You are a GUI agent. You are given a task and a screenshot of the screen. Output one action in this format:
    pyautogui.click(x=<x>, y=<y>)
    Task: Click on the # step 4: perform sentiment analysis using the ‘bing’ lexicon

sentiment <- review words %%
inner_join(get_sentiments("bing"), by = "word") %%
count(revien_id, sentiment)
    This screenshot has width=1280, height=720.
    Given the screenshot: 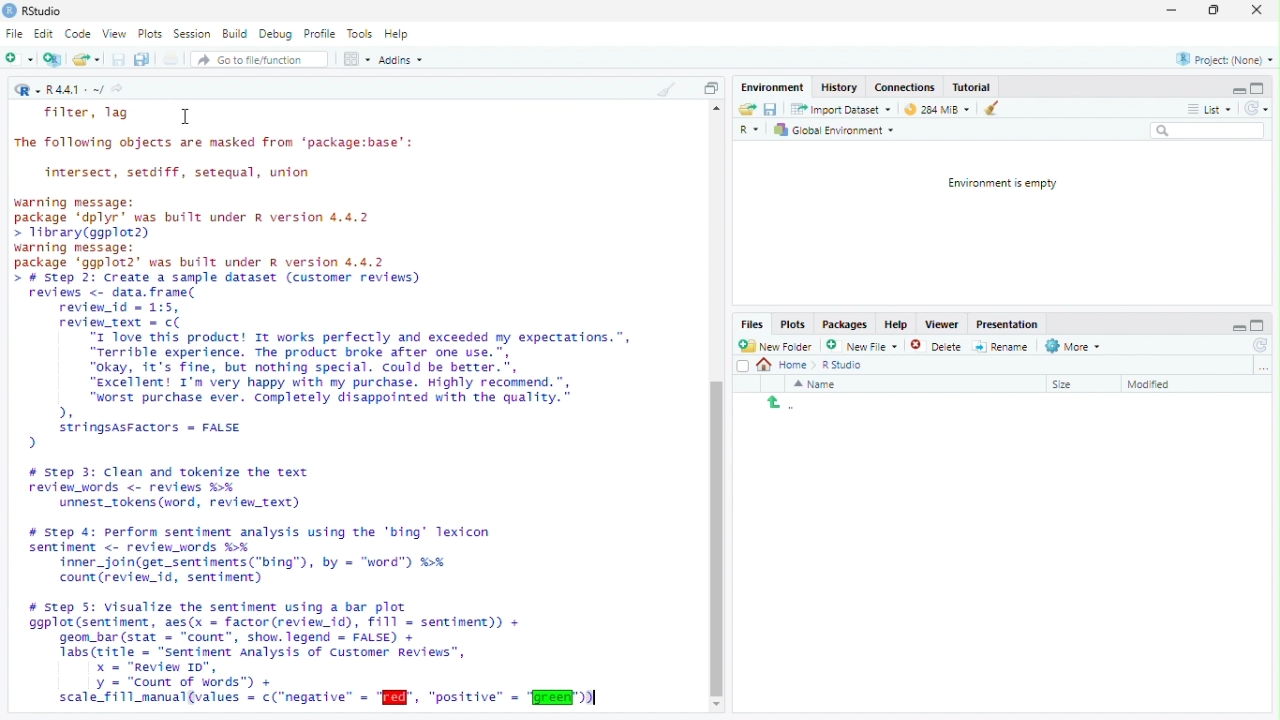 What is the action you would take?
    pyautogui.click(x=268, y=556)
    